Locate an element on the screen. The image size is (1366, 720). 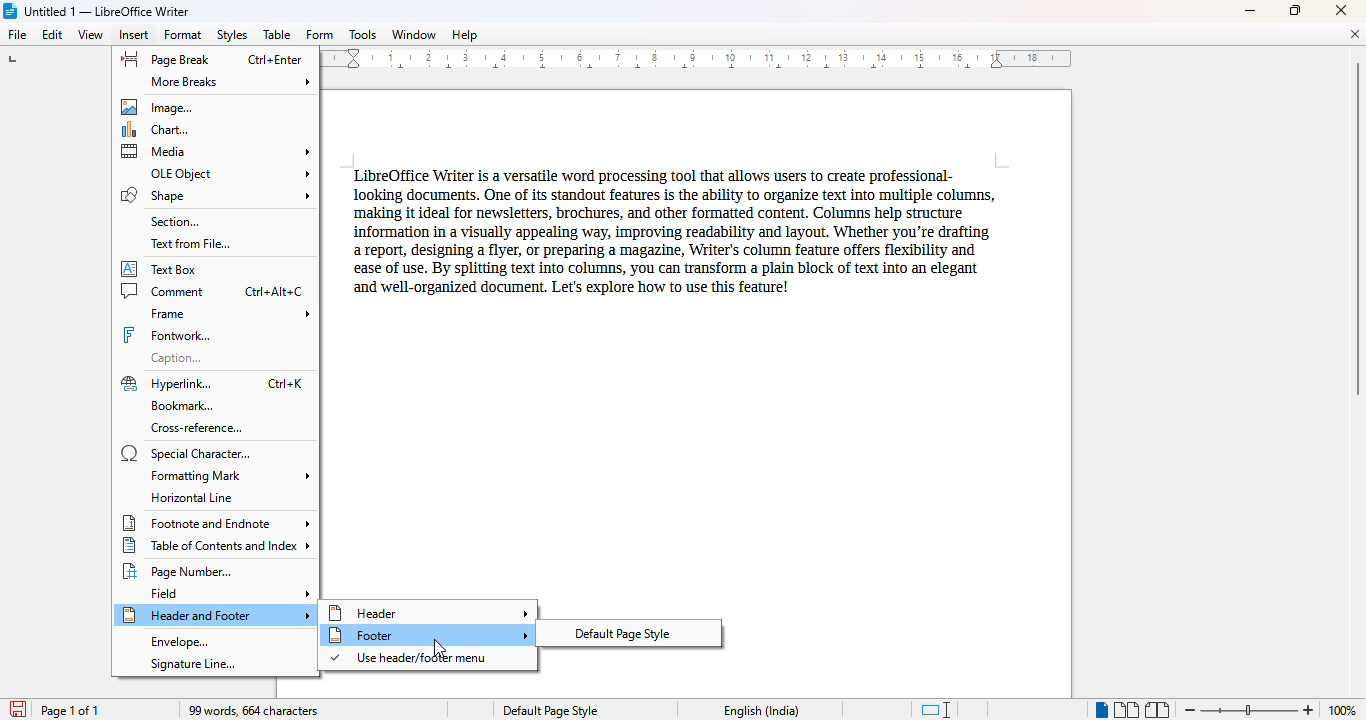
header and footer is located at coordinates (216, 615).